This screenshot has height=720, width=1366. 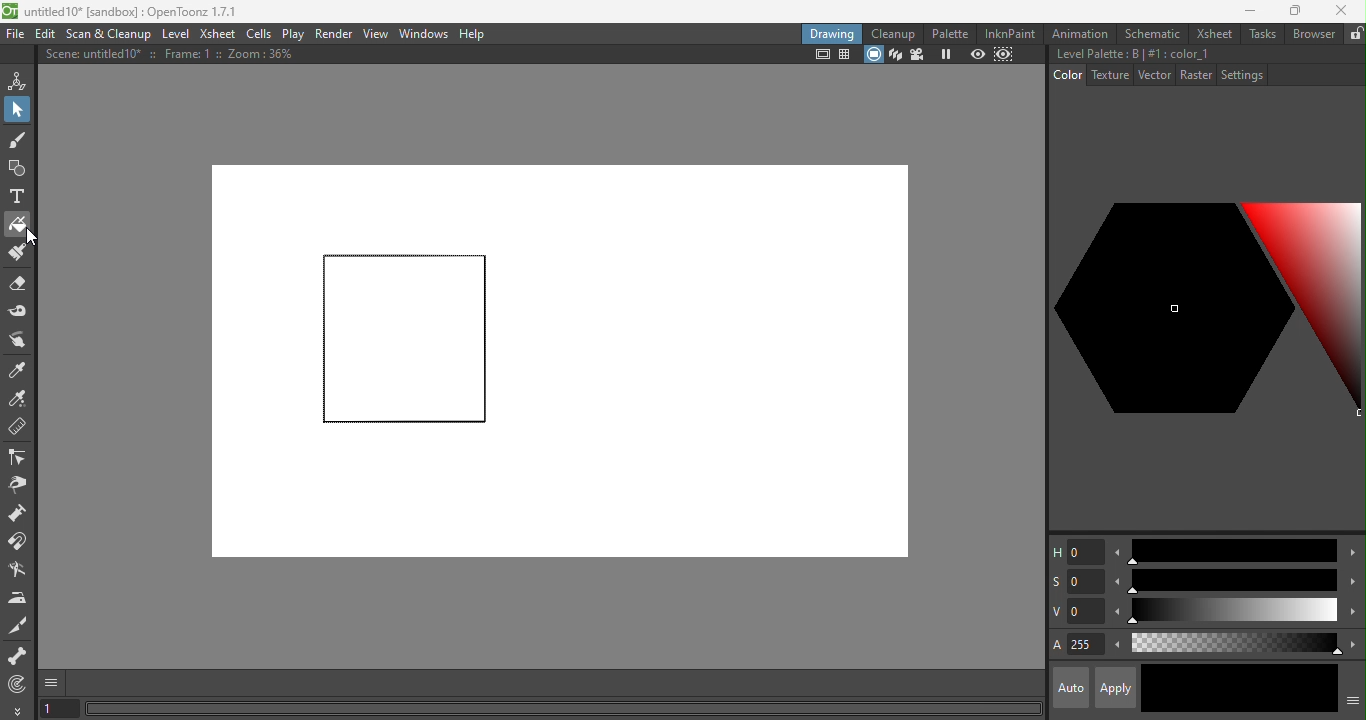 What do you see at coordinates (1211, 33) in the screenshot?
I see `Xsheet` at bounding box center [1211, 33].